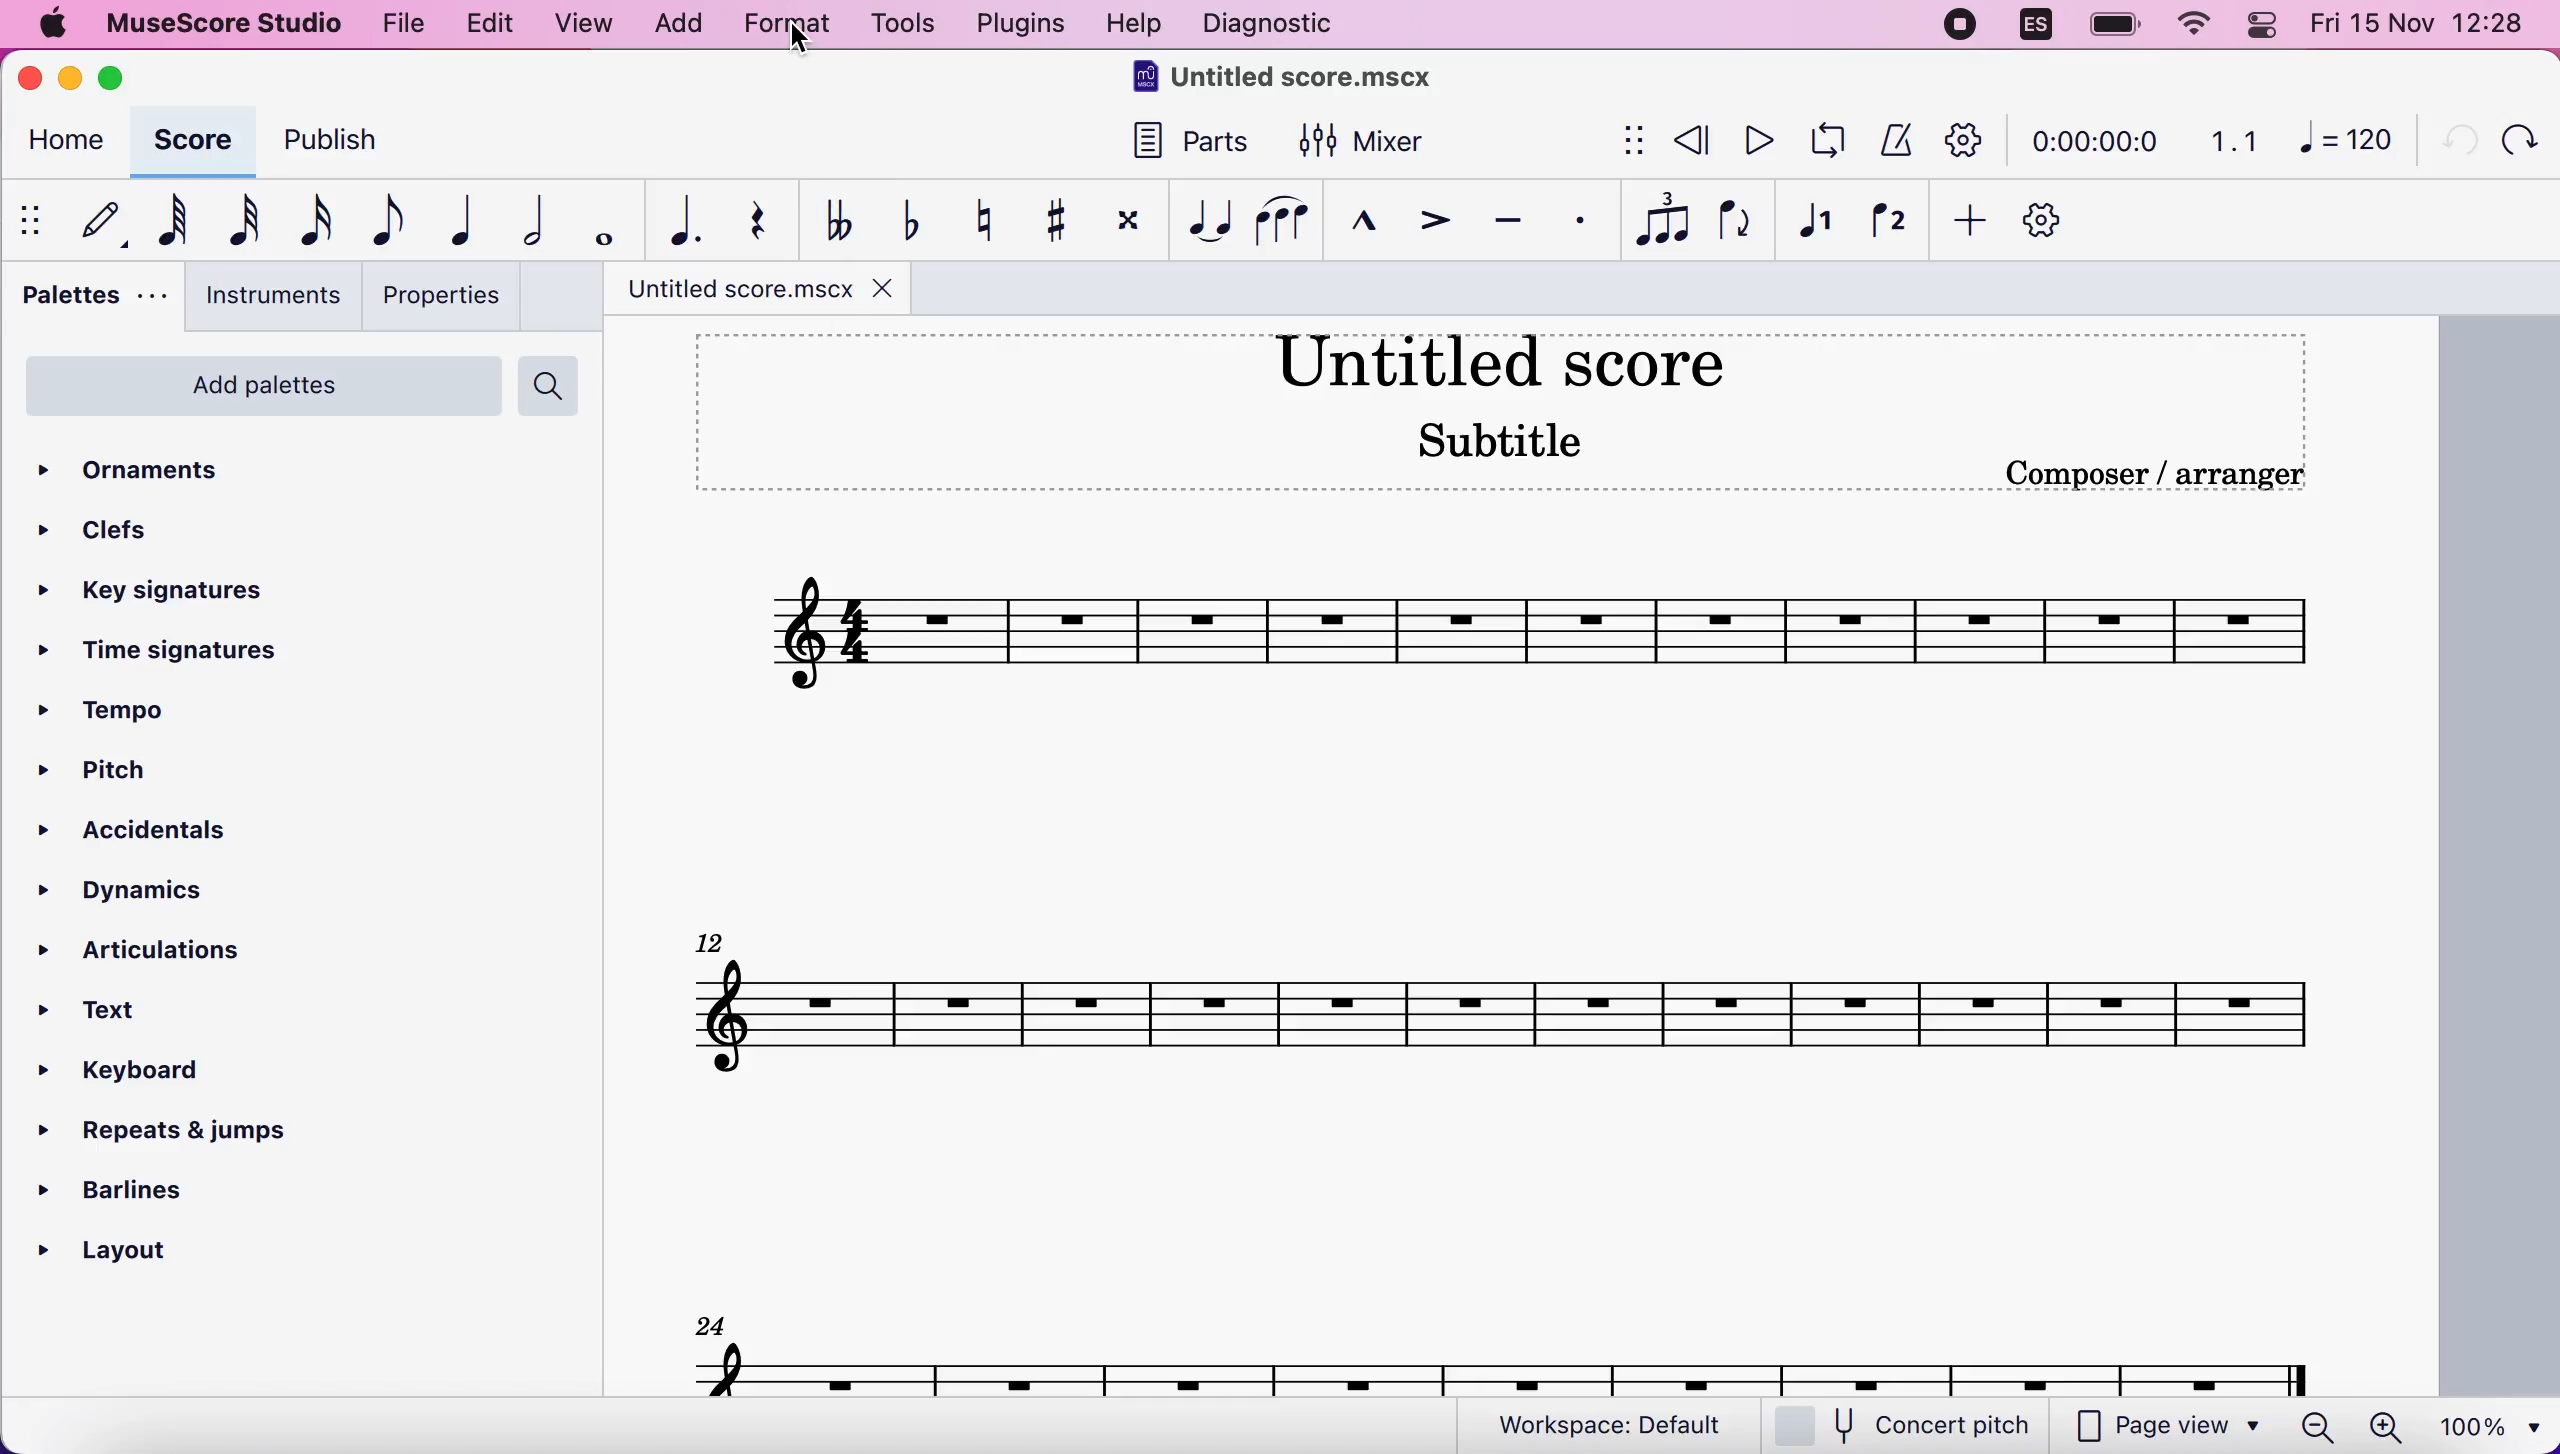 This screenshot has height=1454, width=2560. What do you see at coordinates (677, 25) in the screenshot?
I see `add` at bounding box center [677, 25].